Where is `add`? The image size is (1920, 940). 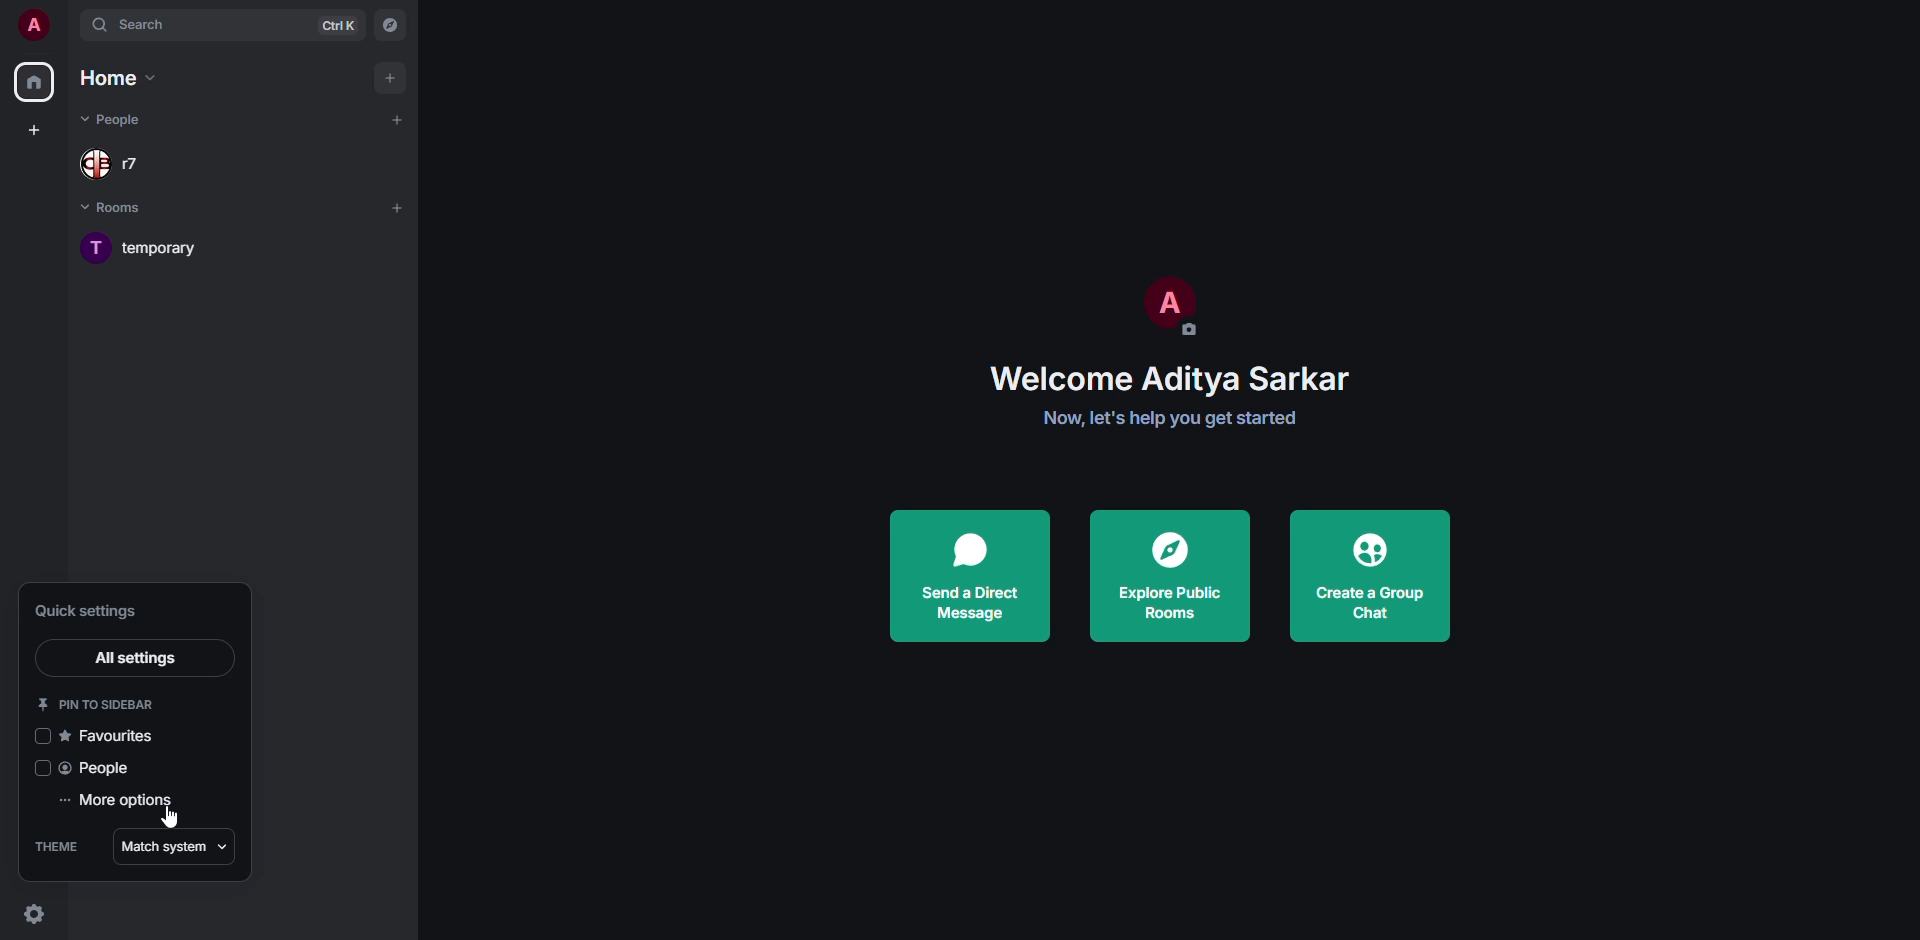
add is located at coordinates (388, 78).